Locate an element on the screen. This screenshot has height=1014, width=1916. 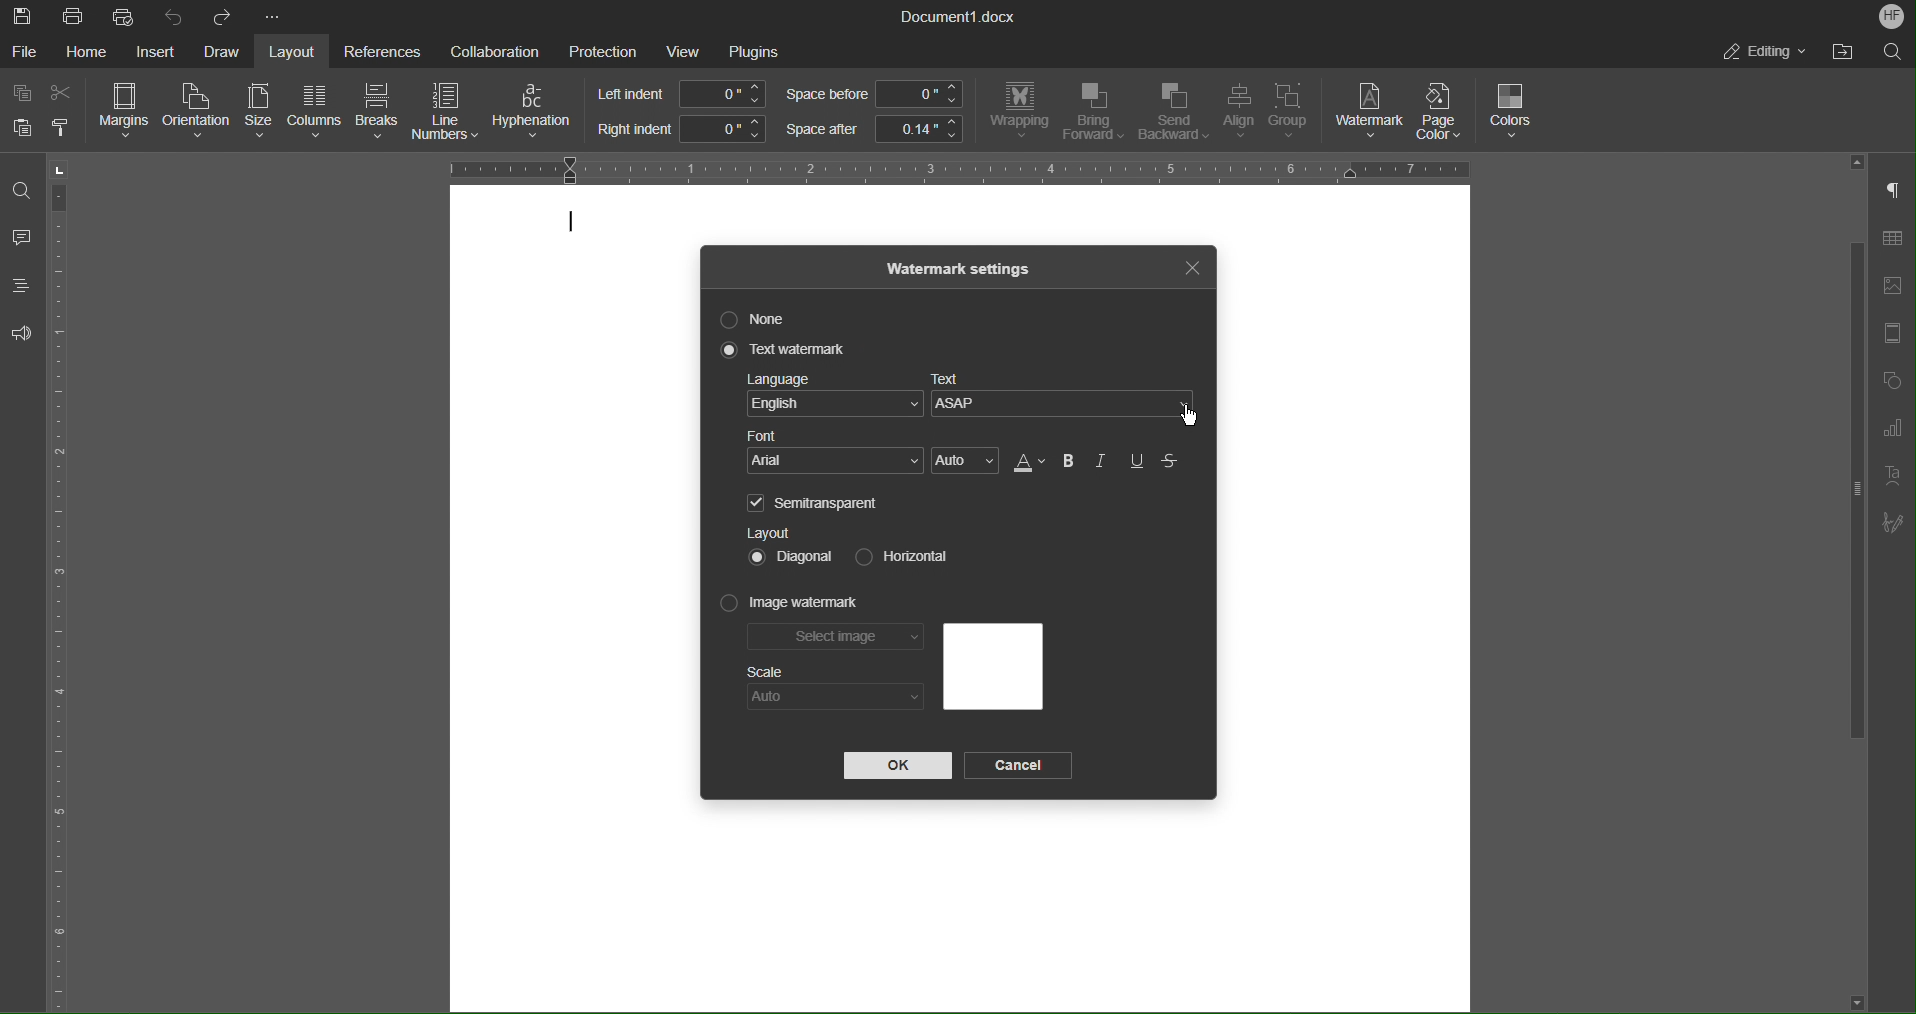
Find is located at coordinates (20, 190).